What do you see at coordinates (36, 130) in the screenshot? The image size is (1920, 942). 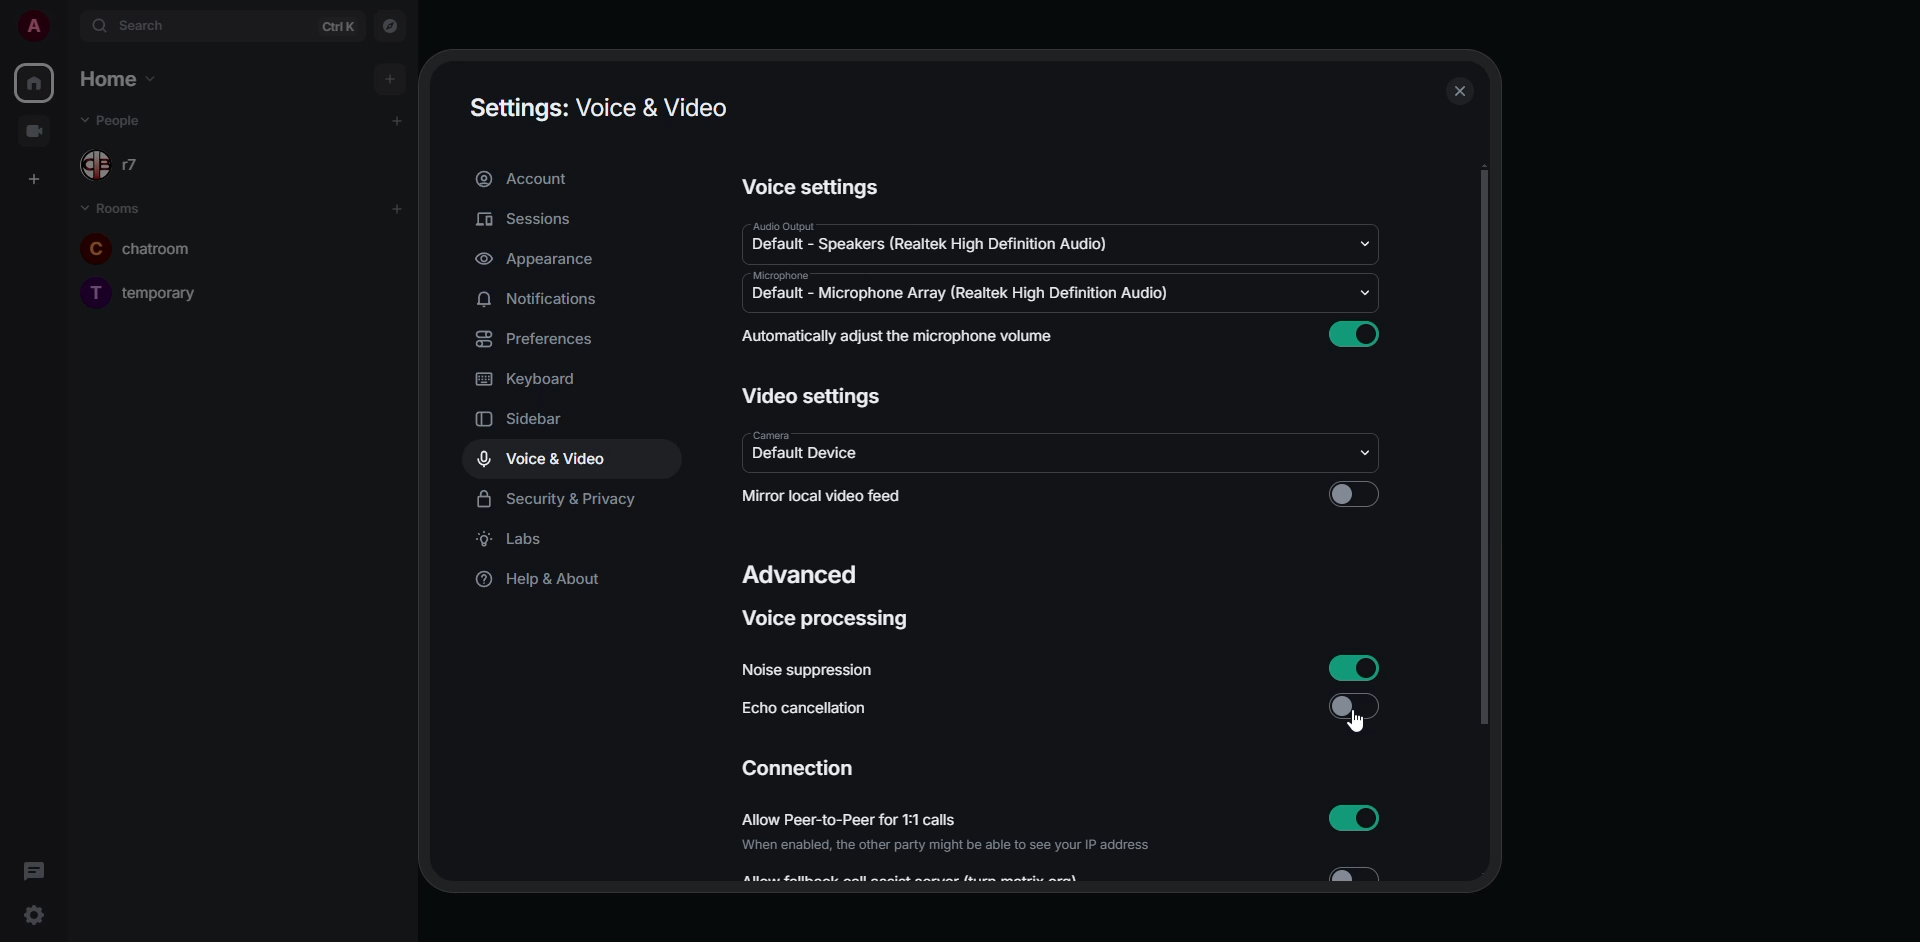 I see `video room` at bounding box center [36, 130].